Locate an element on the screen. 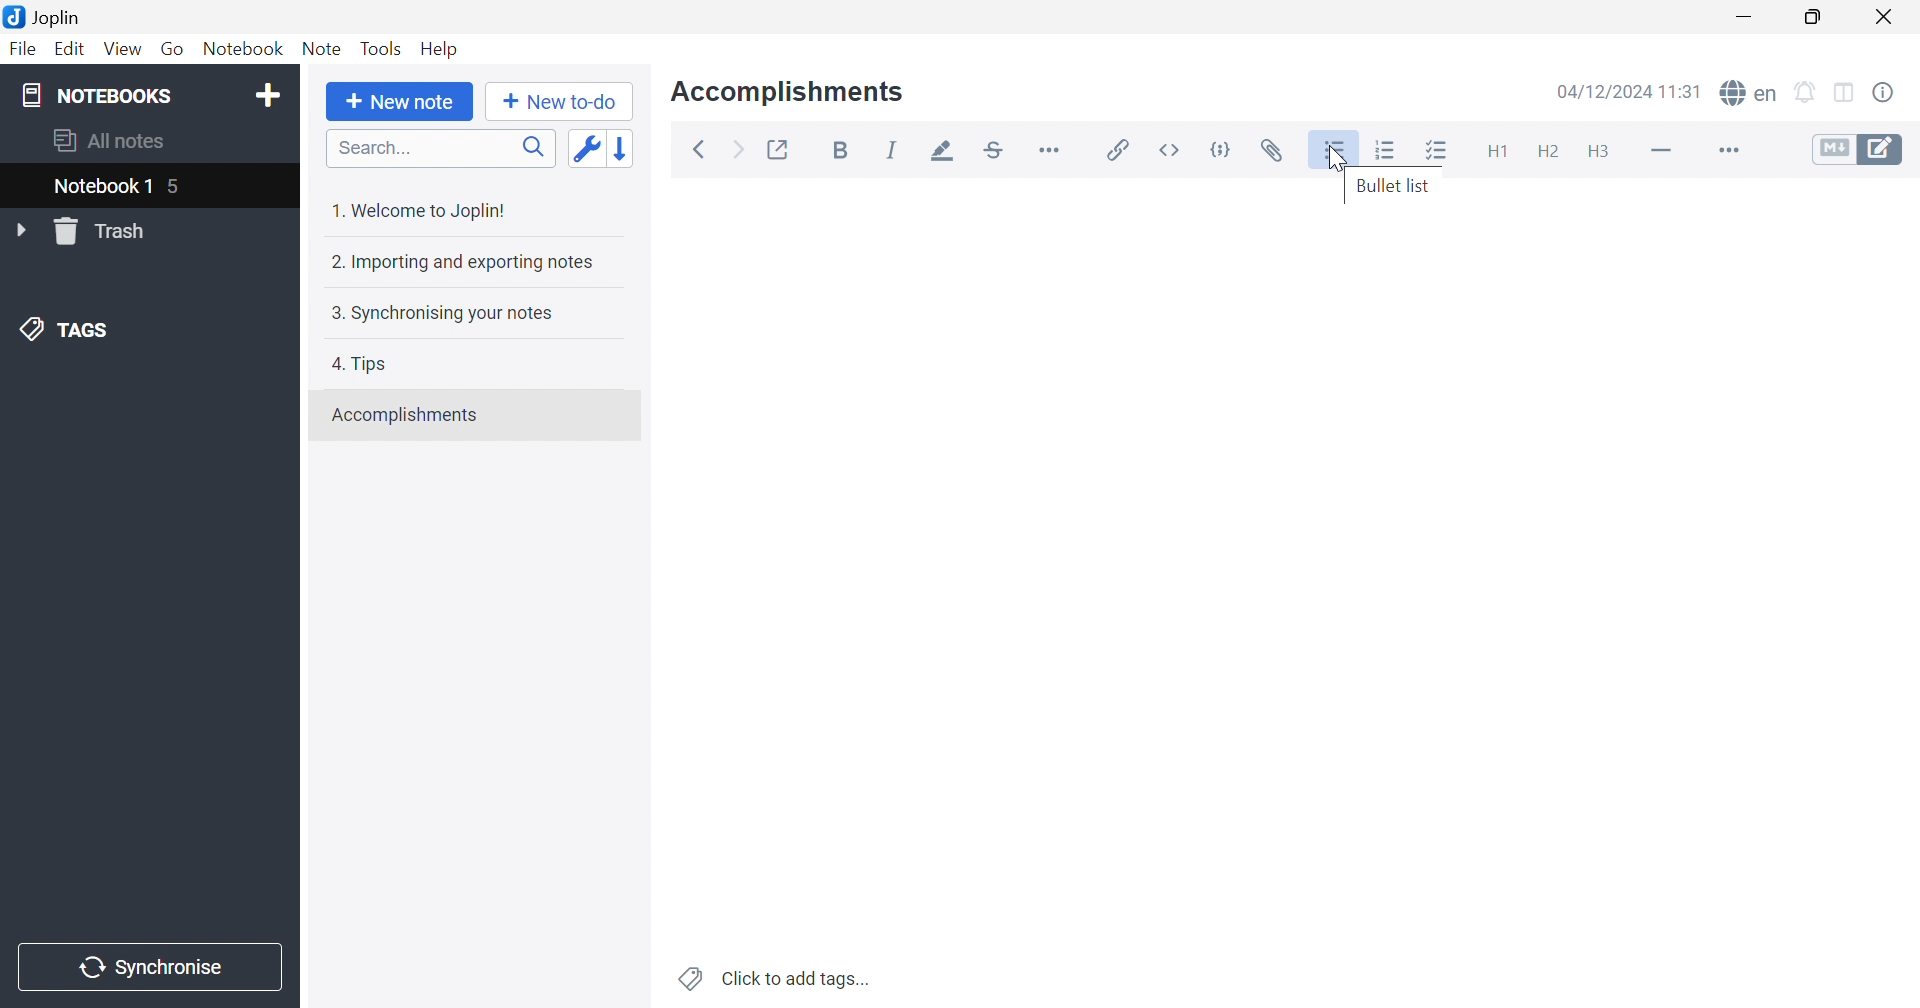 The image size is (1920, 1008). Click to add tags... is located at coordinates (776, 978).